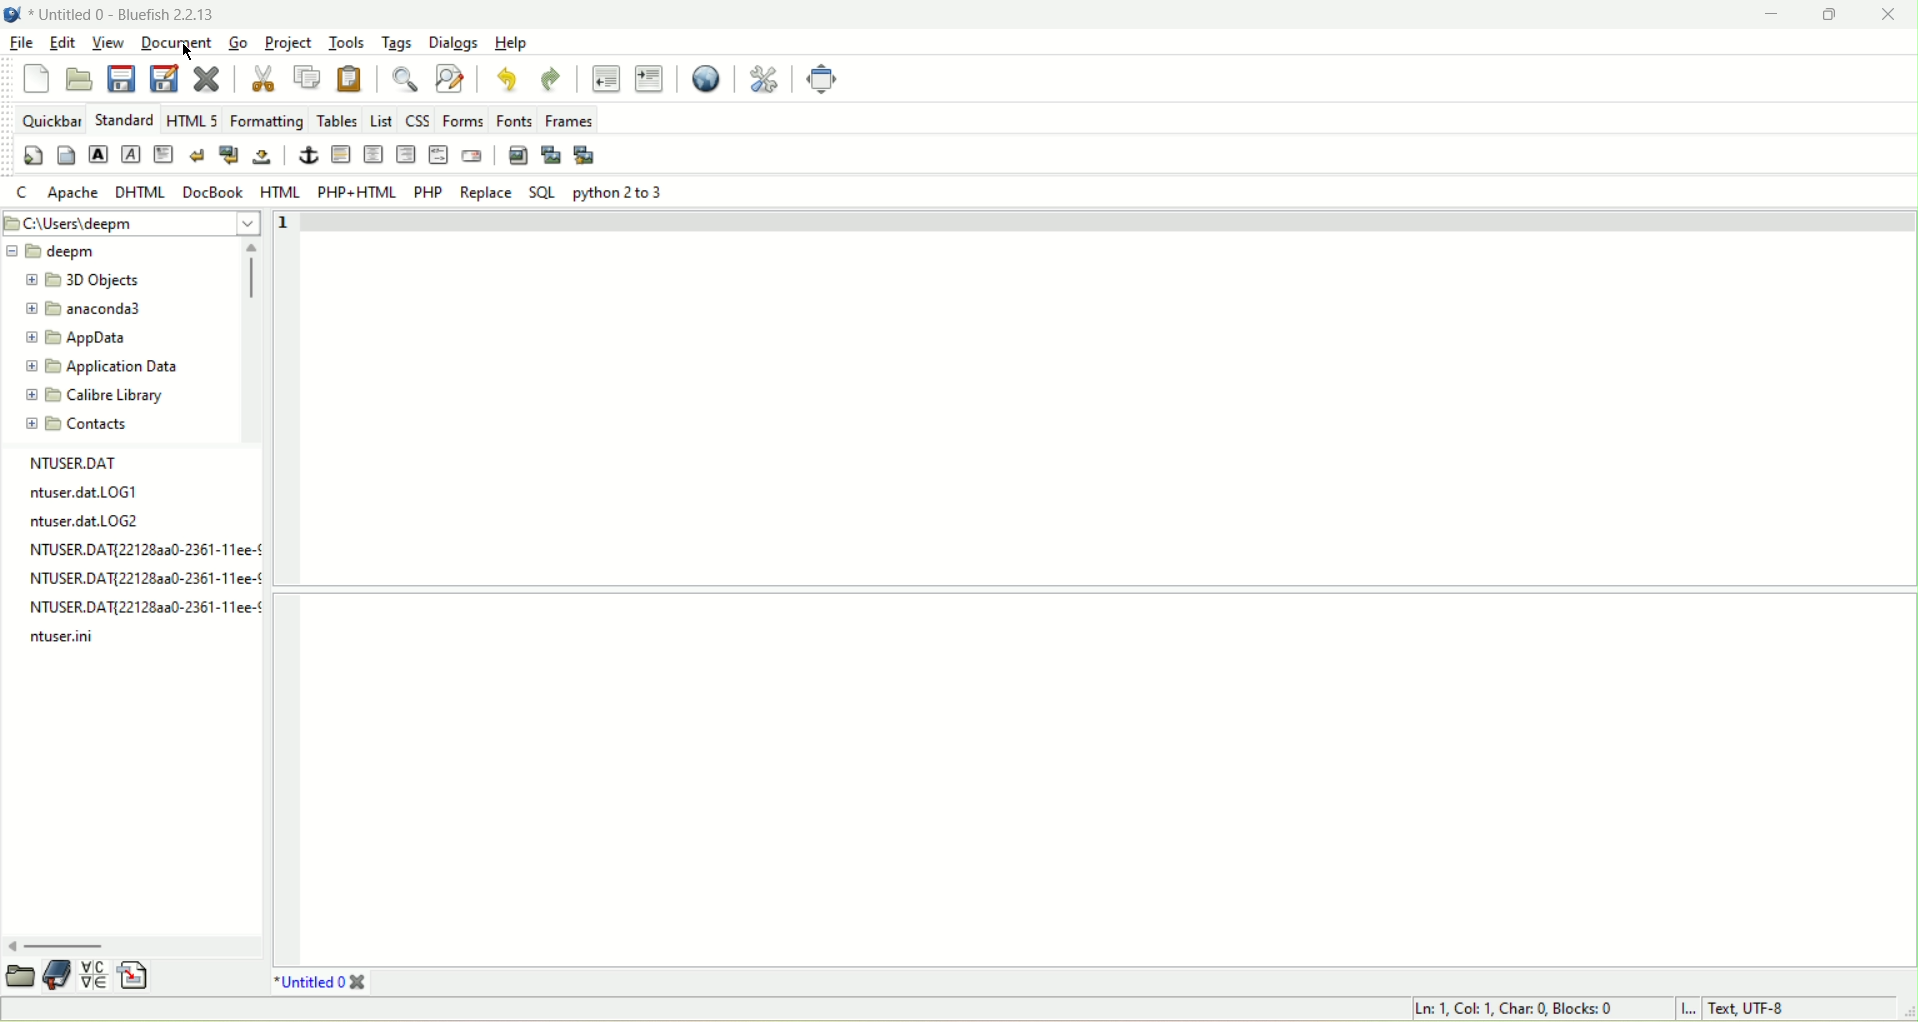 This screenshot has width=1918, height=1022. Describe the element at coordinates (310, 155) in the screenshot. I see `anchor` at that location.